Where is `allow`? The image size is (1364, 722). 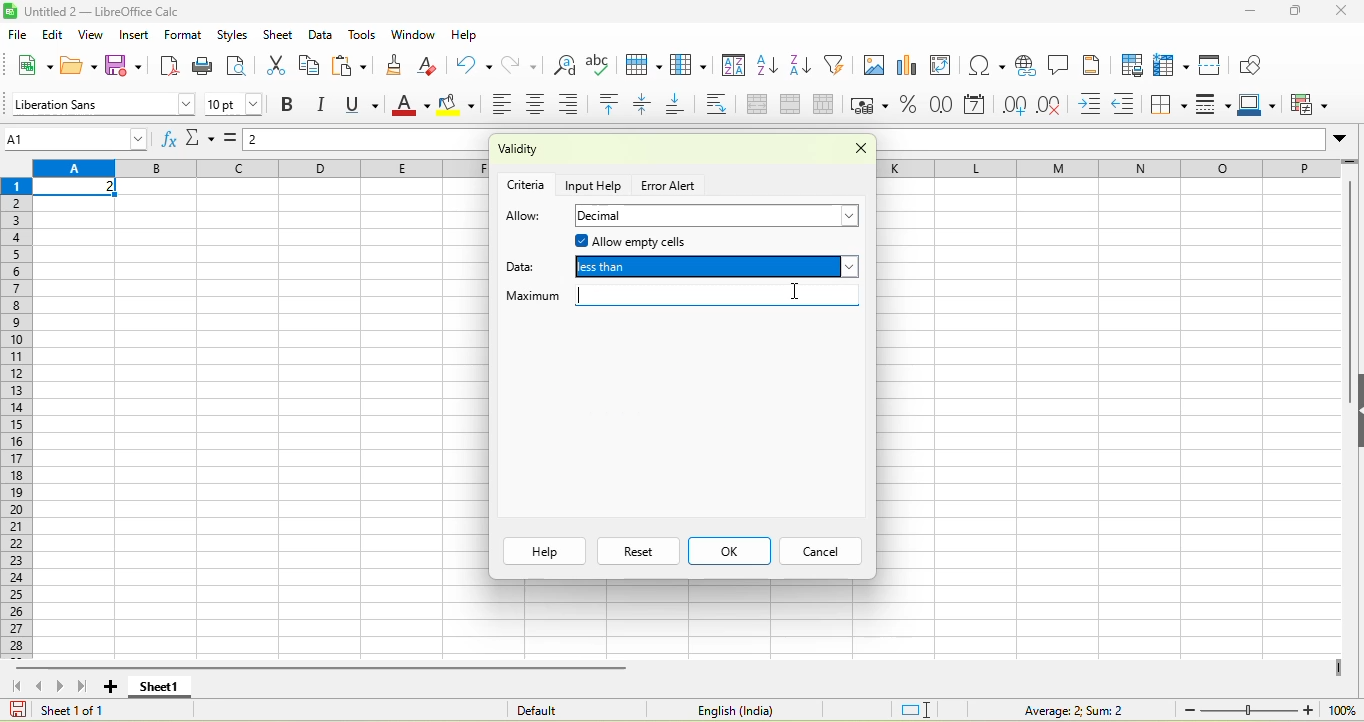 allow is located at coordinates (524, 217).